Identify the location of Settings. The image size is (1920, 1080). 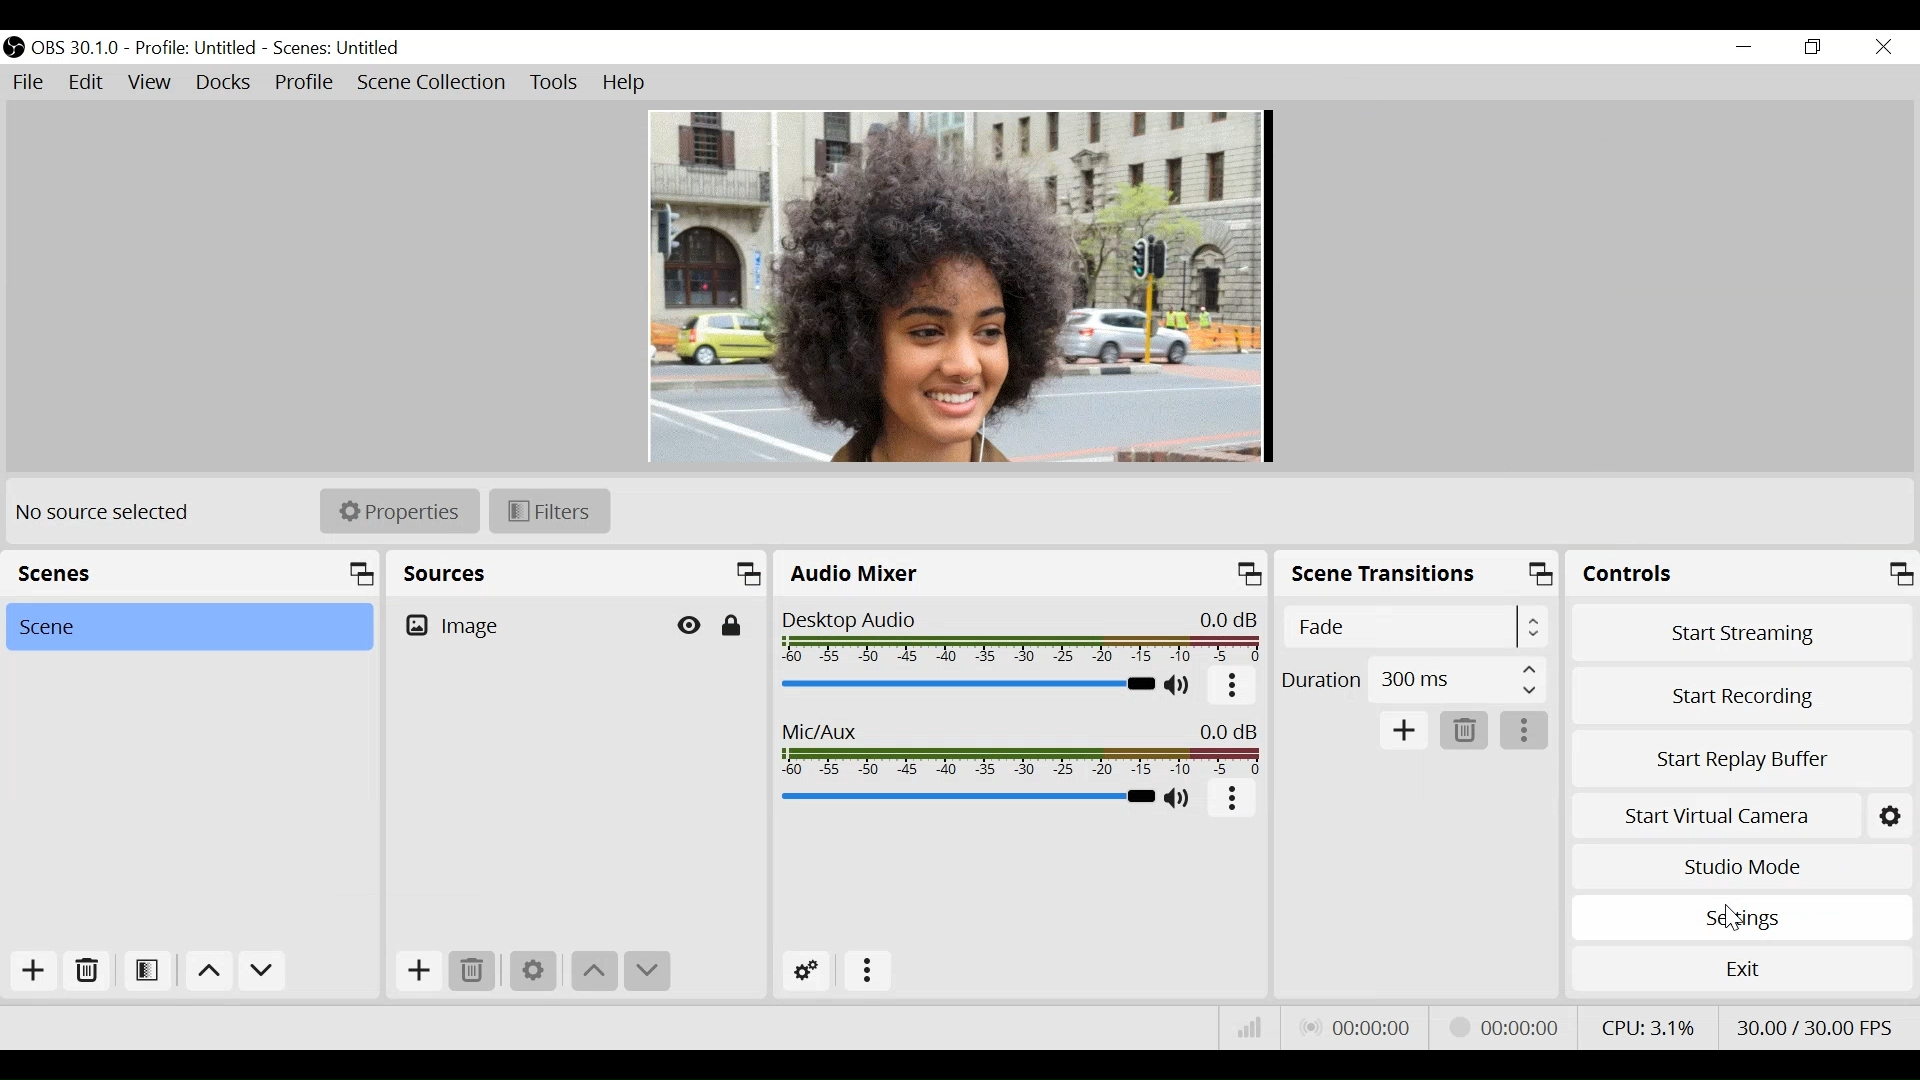
(531, 971).